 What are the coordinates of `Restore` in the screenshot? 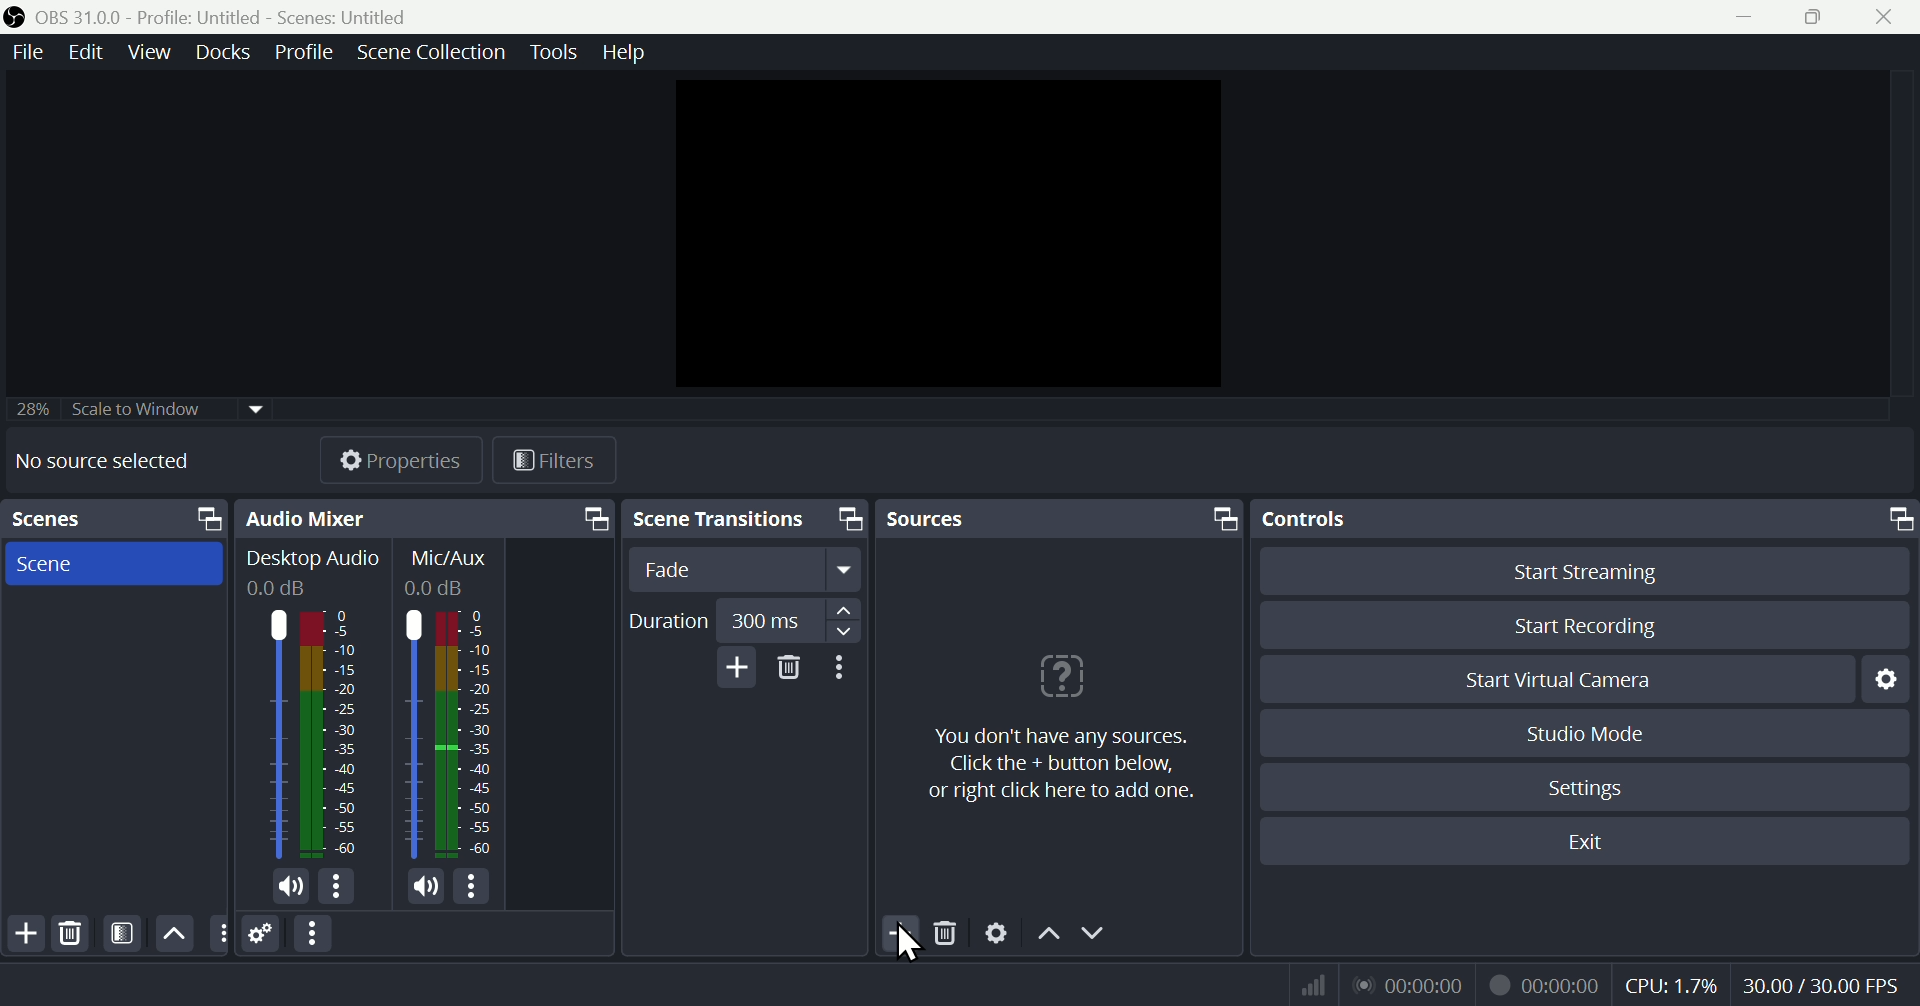 It's located at (1818, 17).